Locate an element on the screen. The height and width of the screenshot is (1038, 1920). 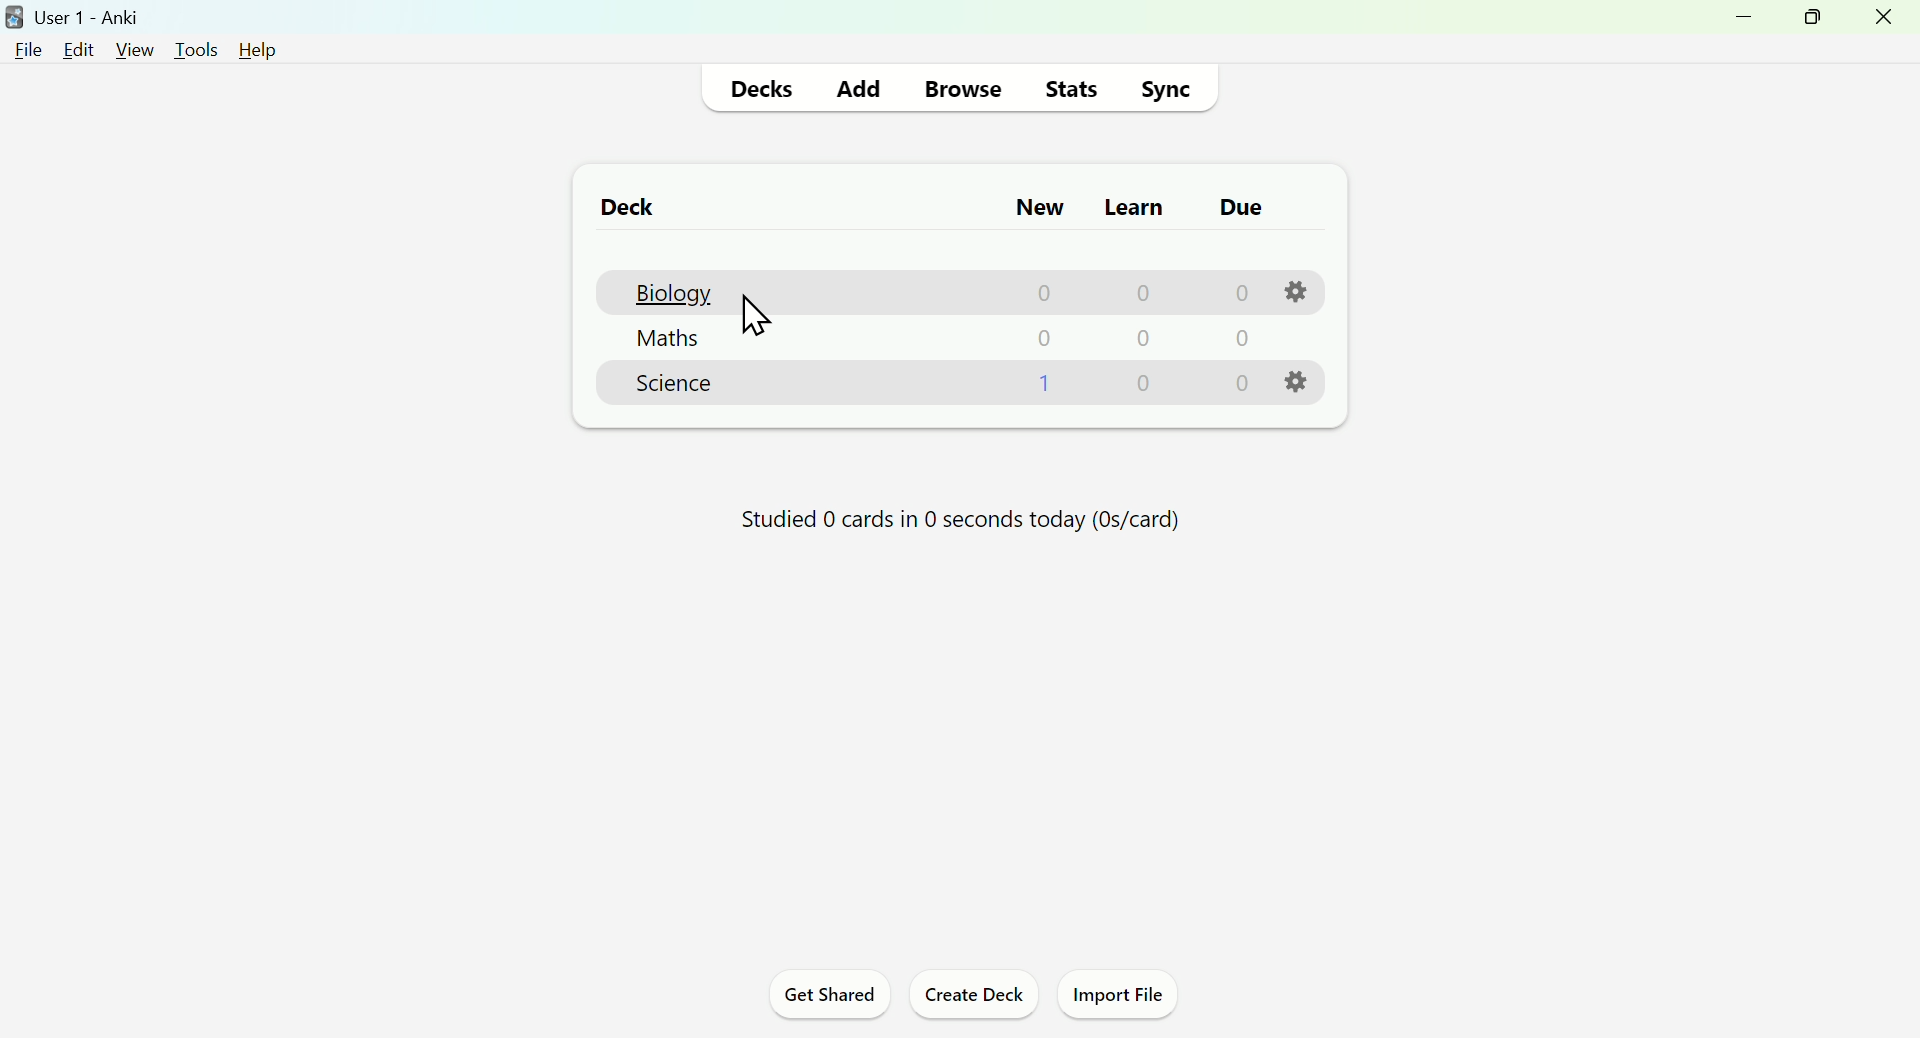
0 is located at coordinates (1144, 388).